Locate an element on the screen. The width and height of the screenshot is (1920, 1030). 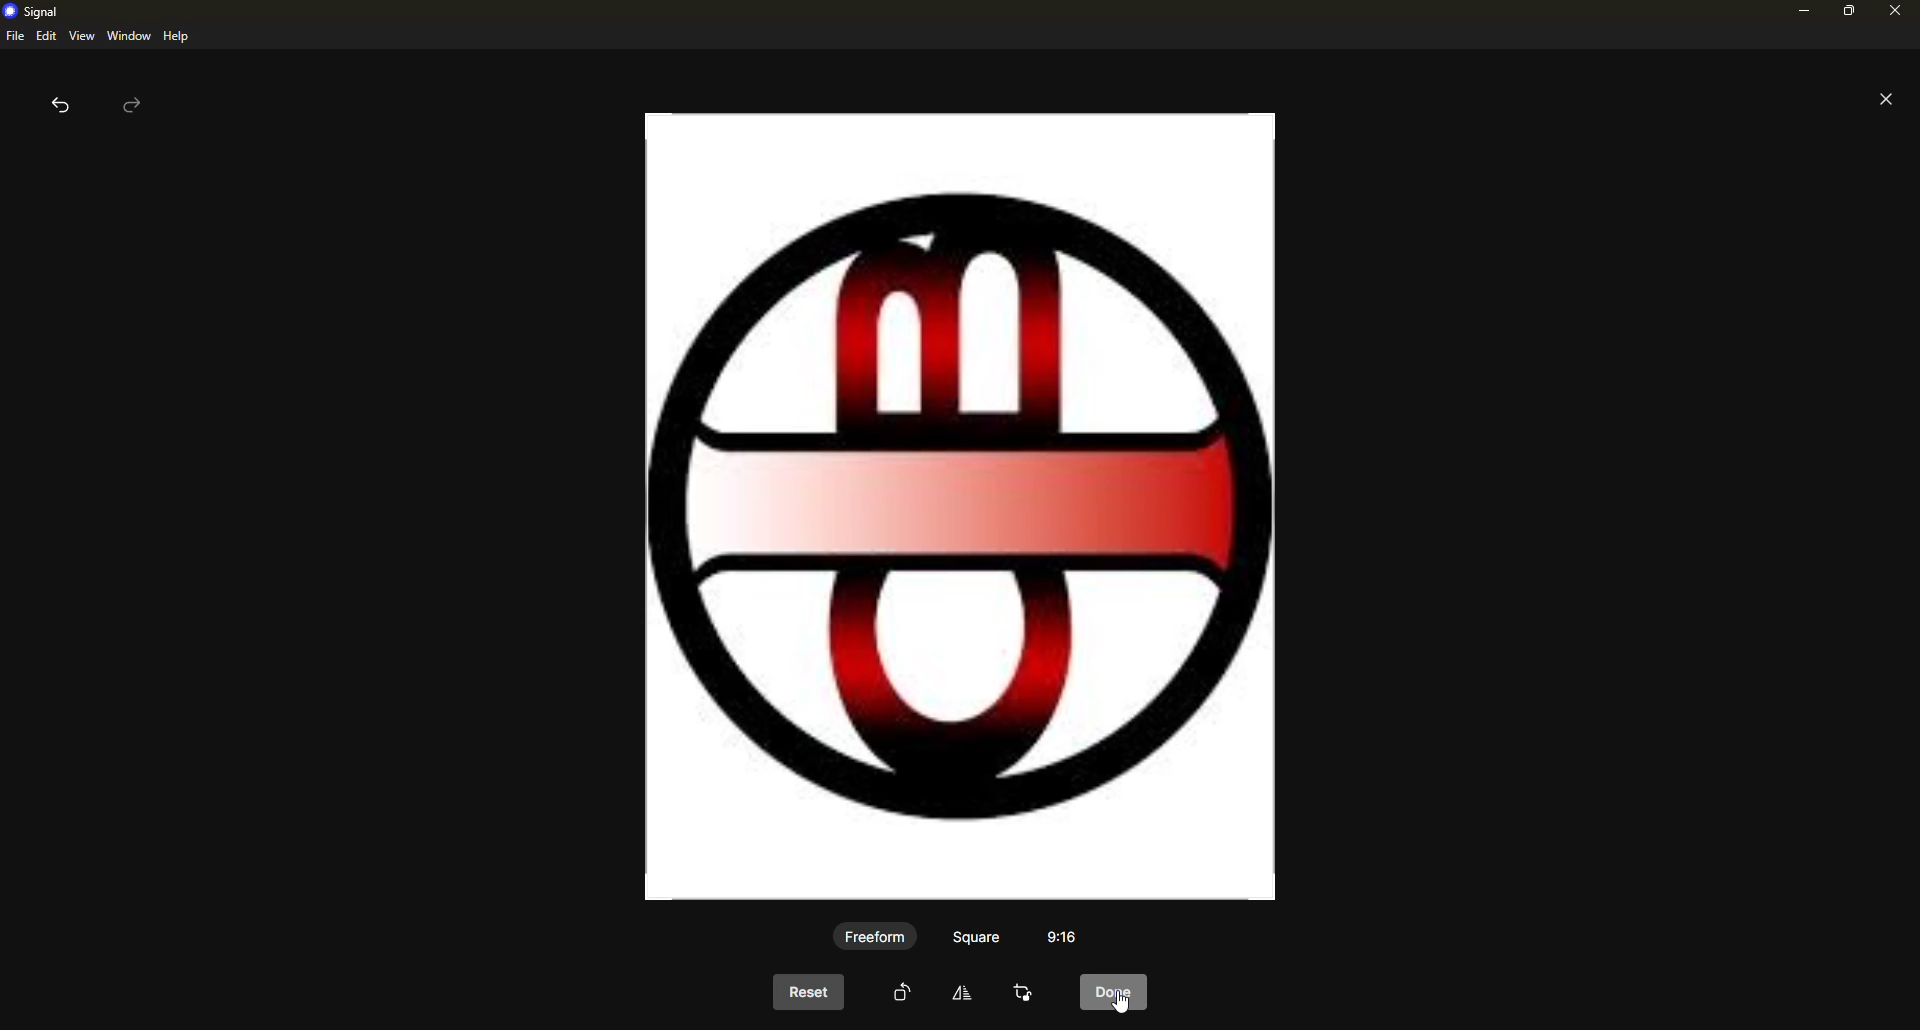
aspect ratio is located at coordinates (1064, 934).